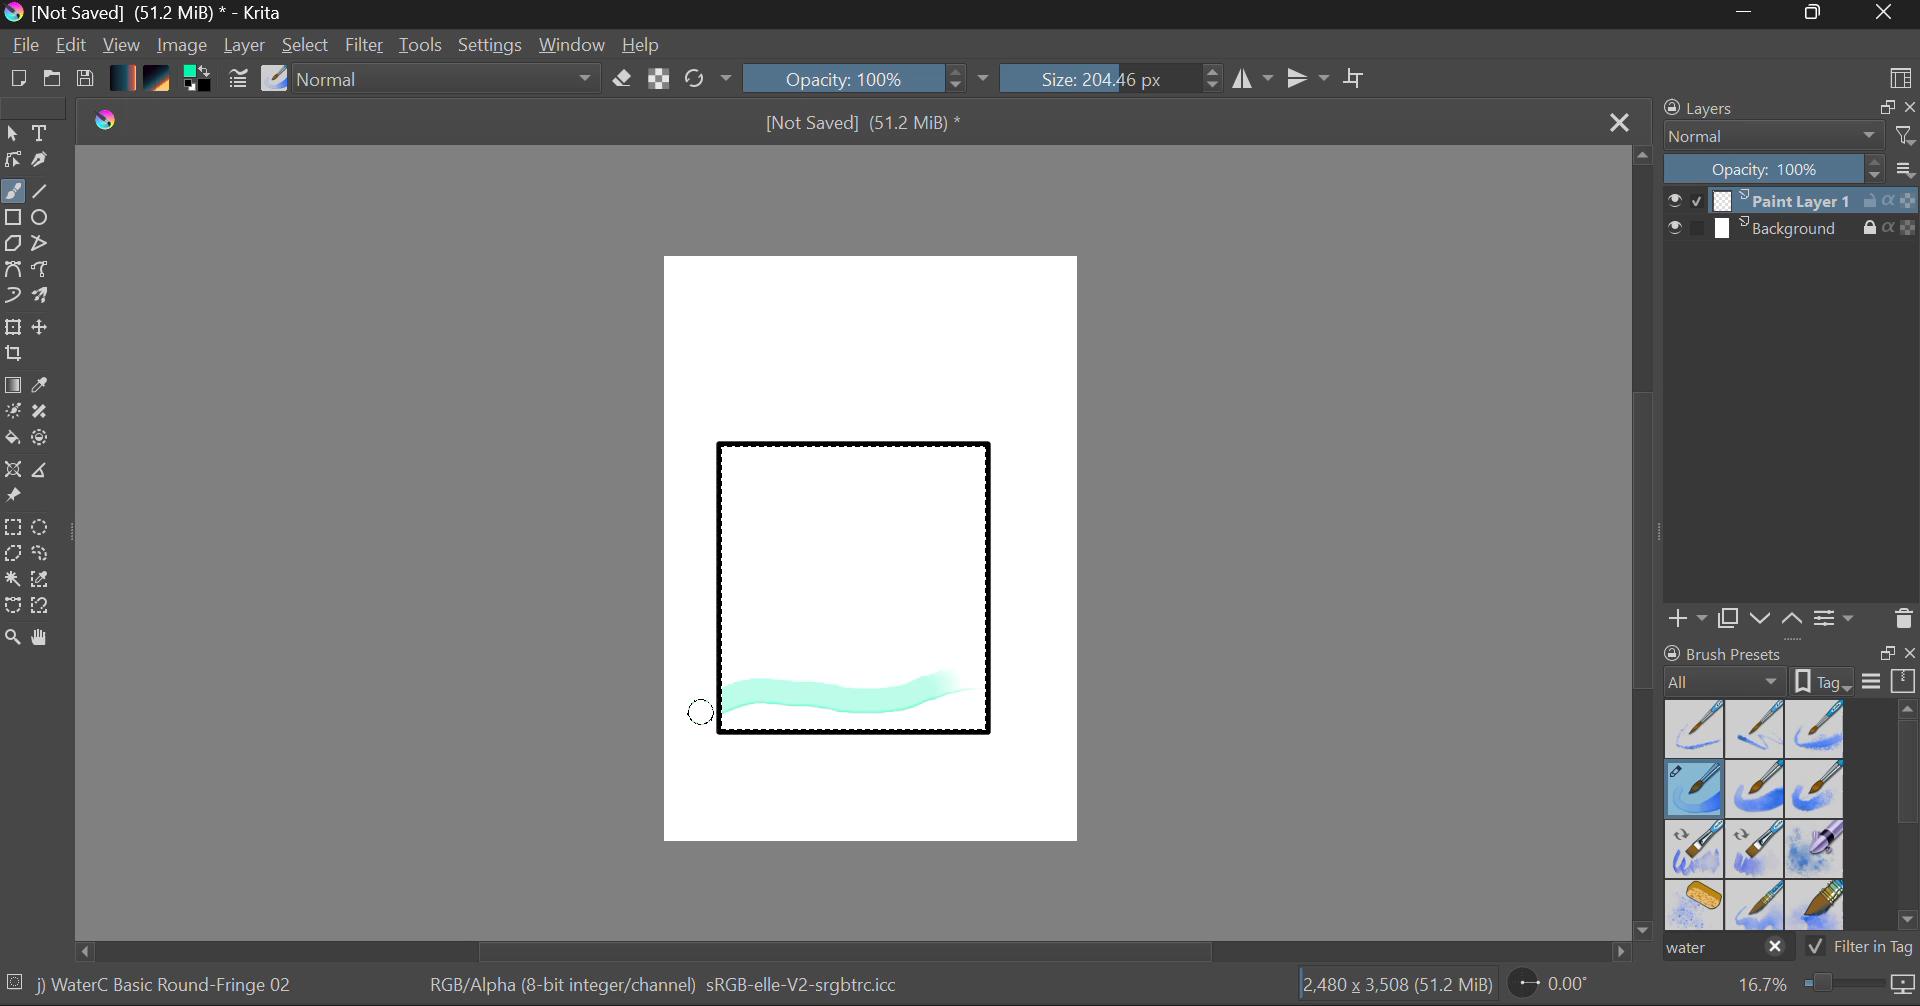 The width and height of the screenshot is (1920, 1006). I want to click on Colorize Mask Tool, so click(14, 413).